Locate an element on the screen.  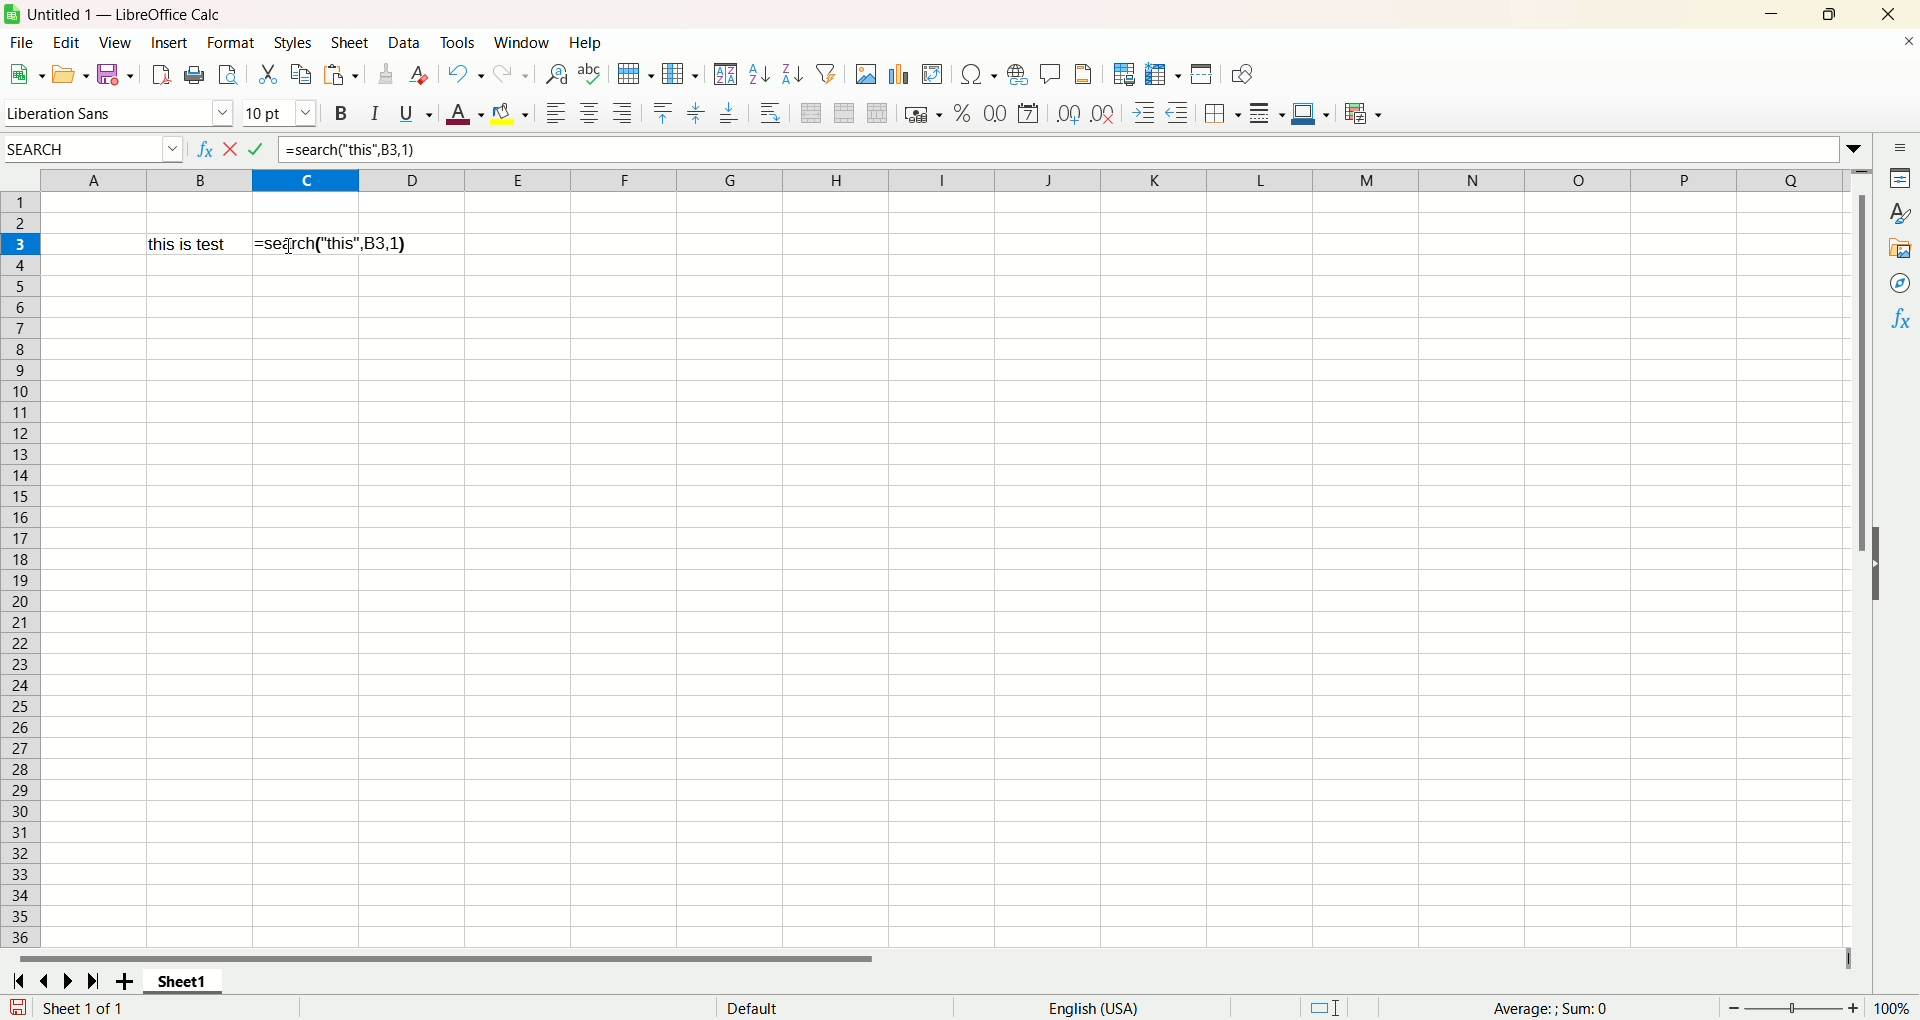
show is located at coordinates (1879, 563).